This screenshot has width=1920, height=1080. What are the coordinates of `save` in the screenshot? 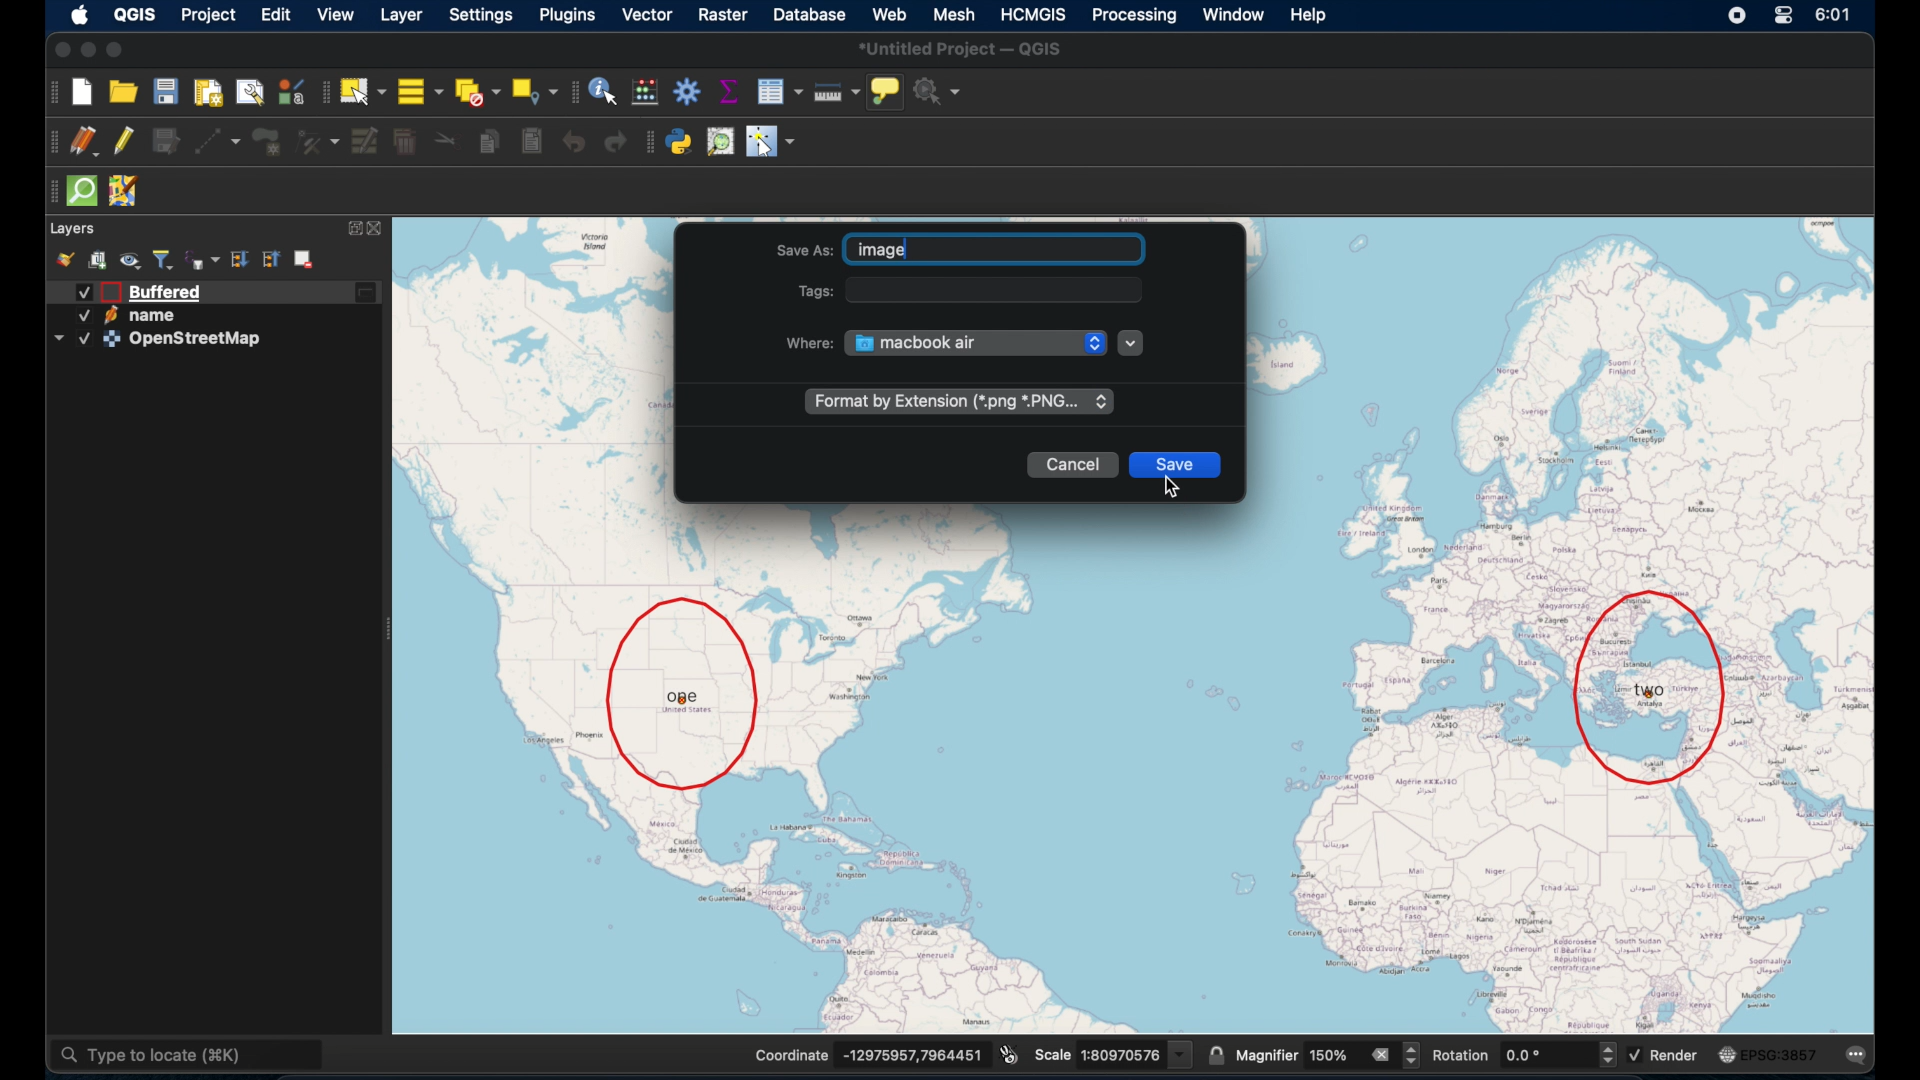 It's located at (1183, 468).